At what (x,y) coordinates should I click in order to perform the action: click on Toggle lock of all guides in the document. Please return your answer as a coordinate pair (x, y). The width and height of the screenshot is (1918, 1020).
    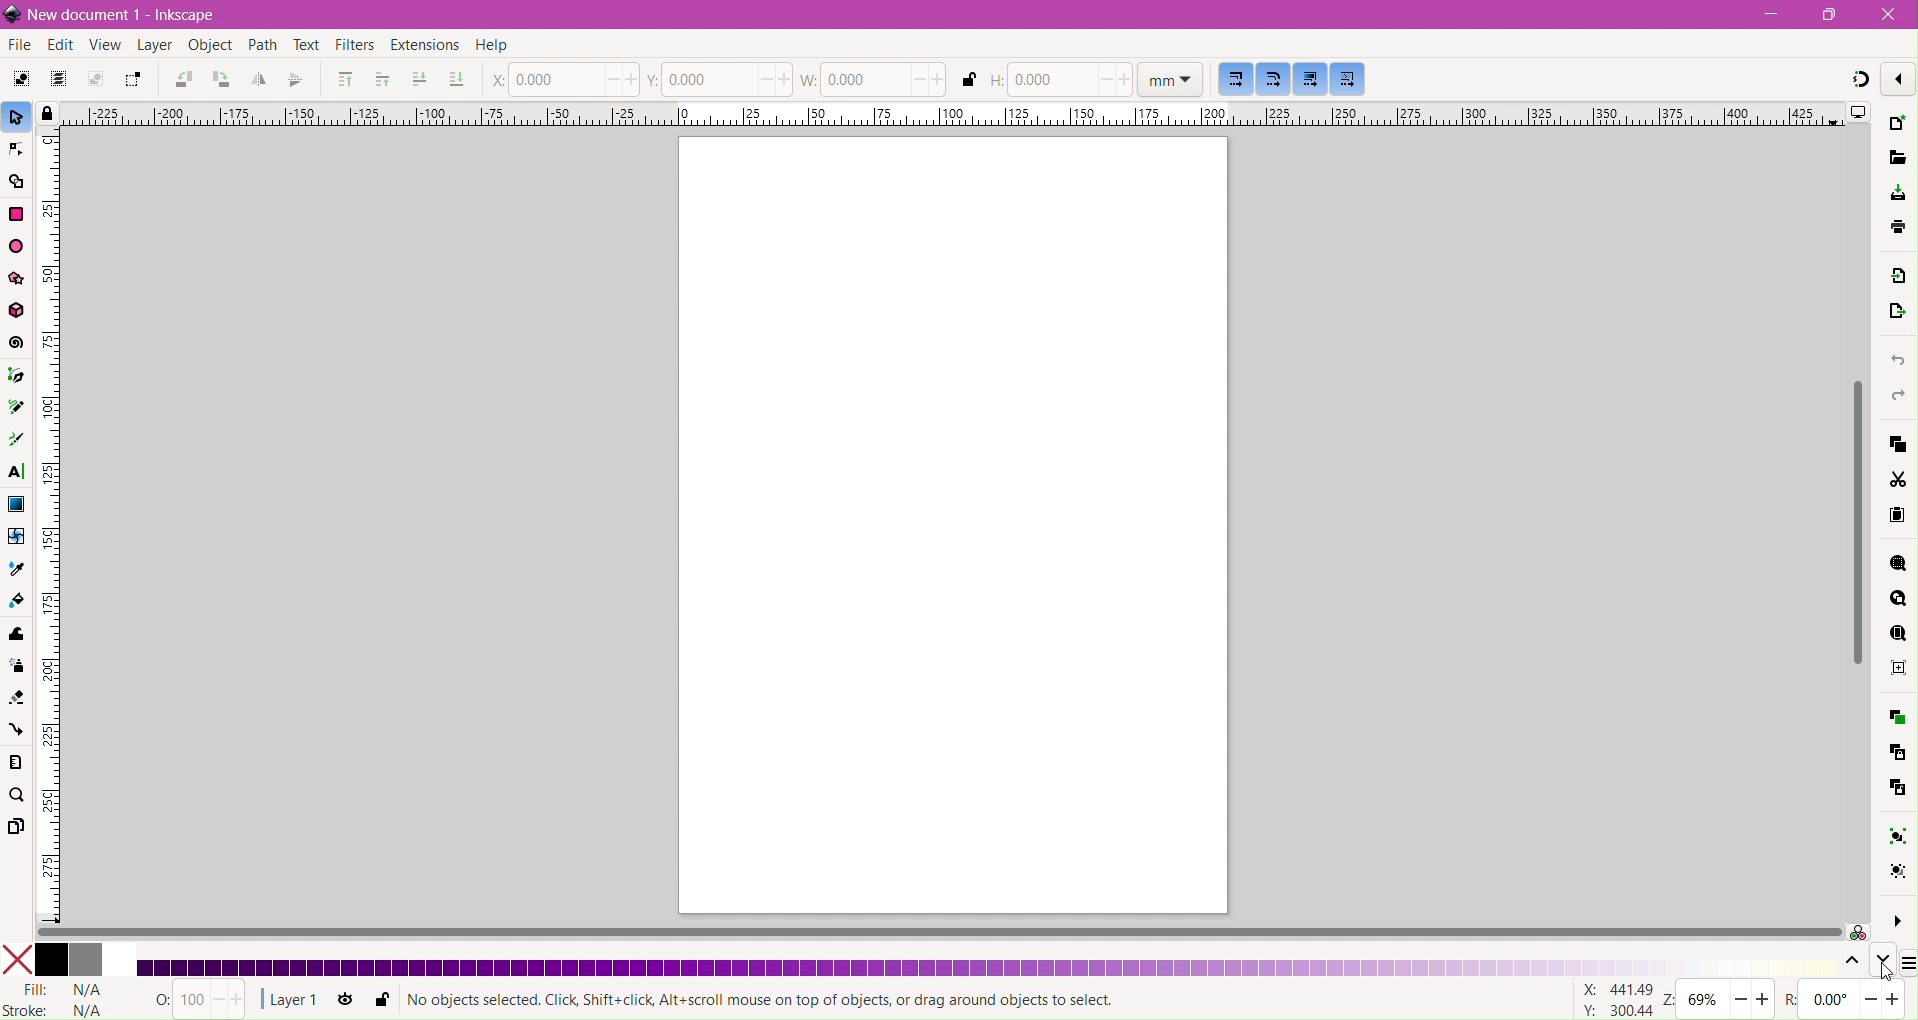
    Looking at the image, I should click on (45, 112).